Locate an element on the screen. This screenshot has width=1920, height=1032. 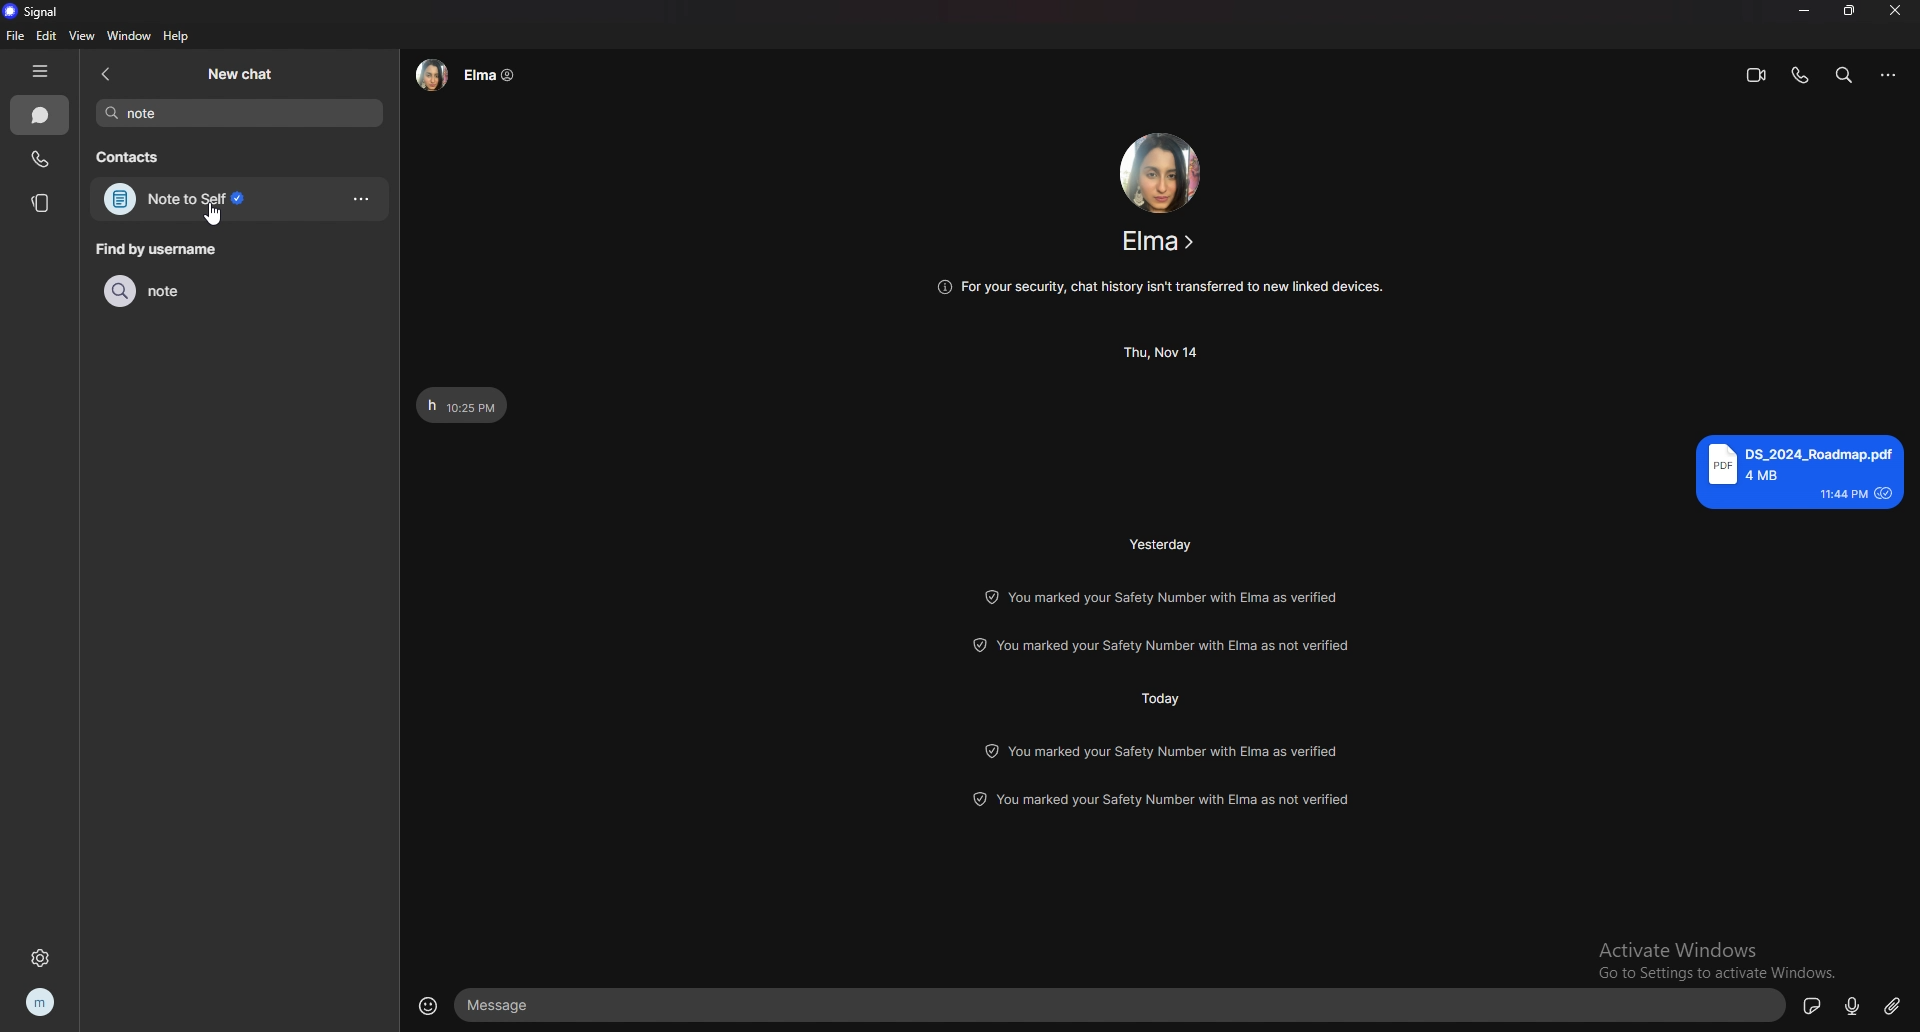
text is located at coordinates (1800, 471).